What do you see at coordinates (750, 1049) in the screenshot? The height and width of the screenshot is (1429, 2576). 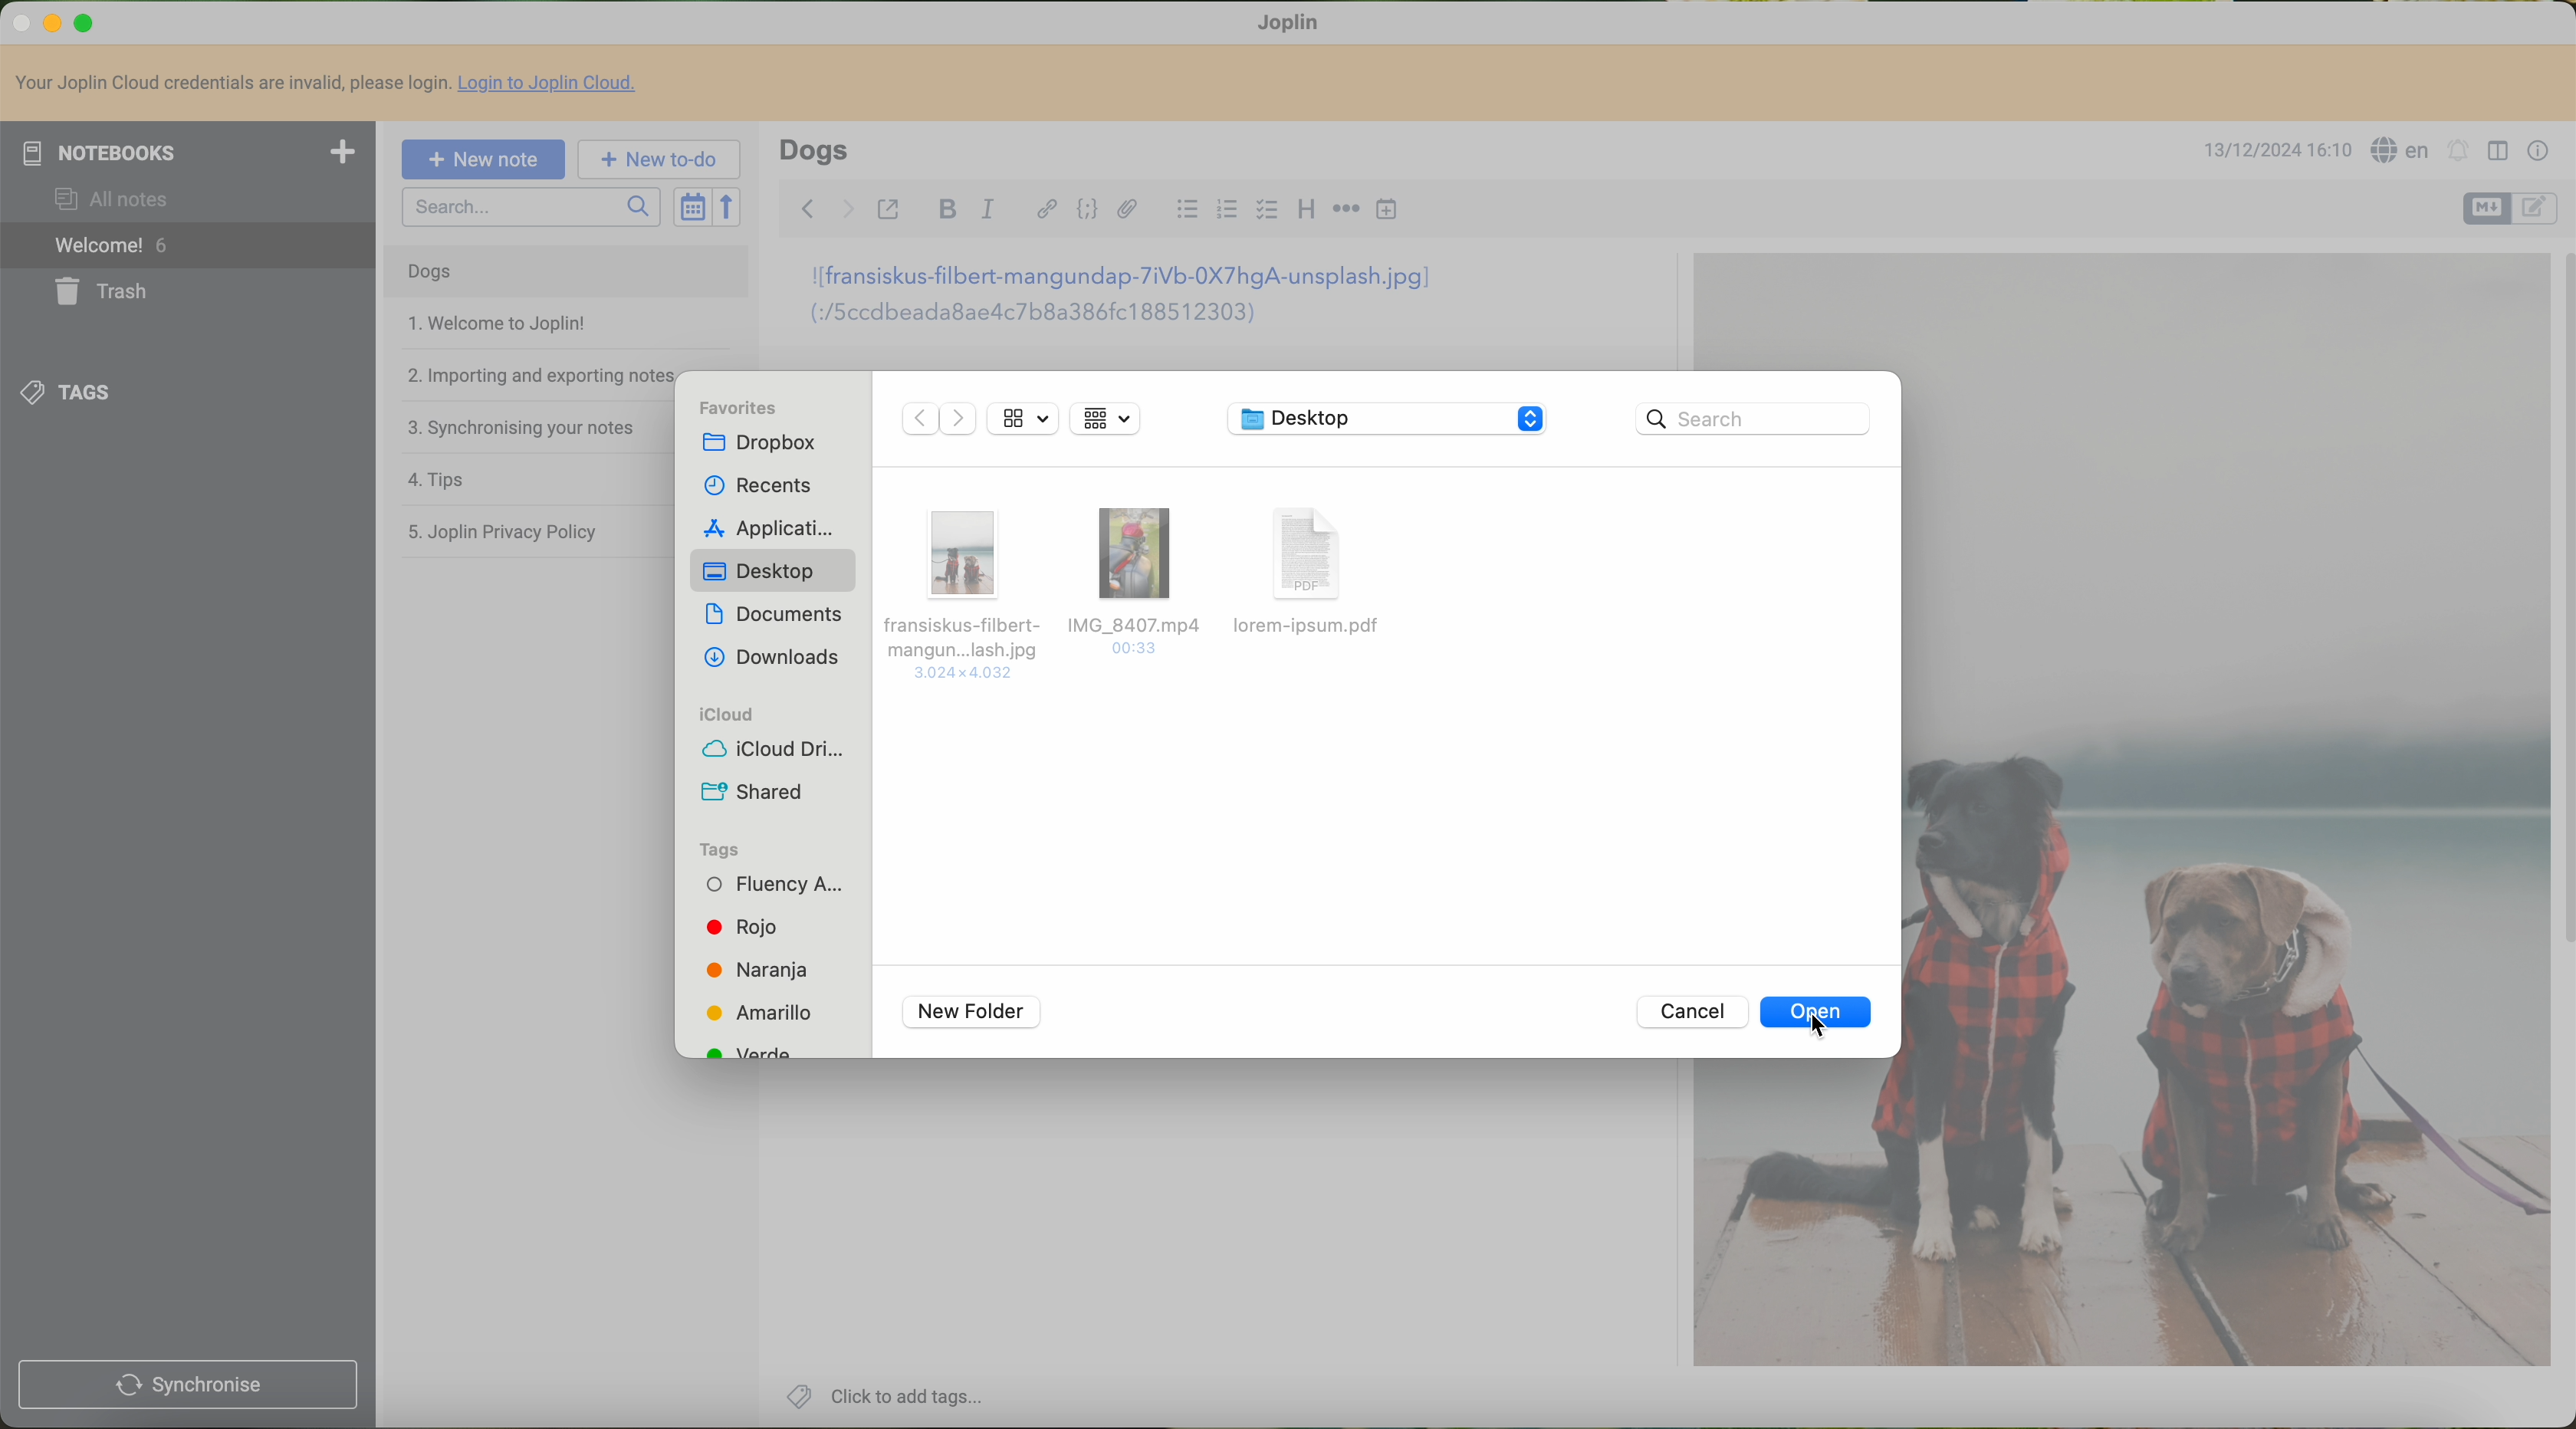 I see `green tag` at bounding box center [750, 1049].